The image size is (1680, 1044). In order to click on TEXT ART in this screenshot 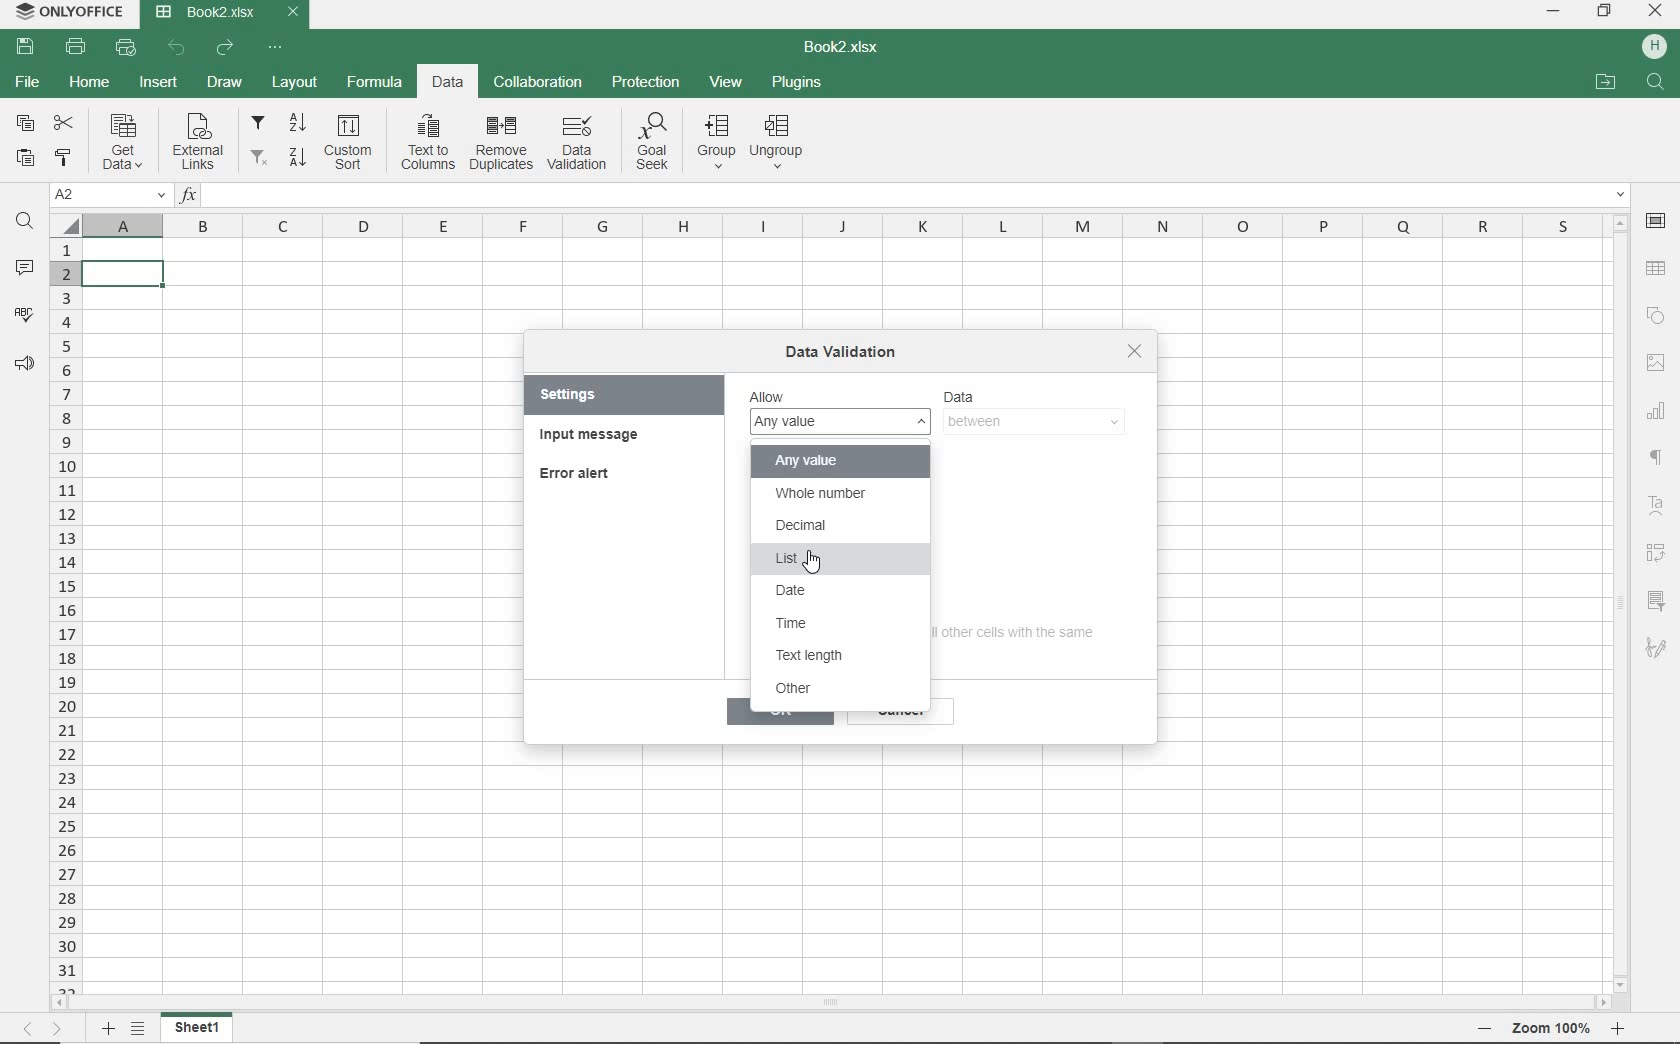, I will do `click(1657, 507)`.